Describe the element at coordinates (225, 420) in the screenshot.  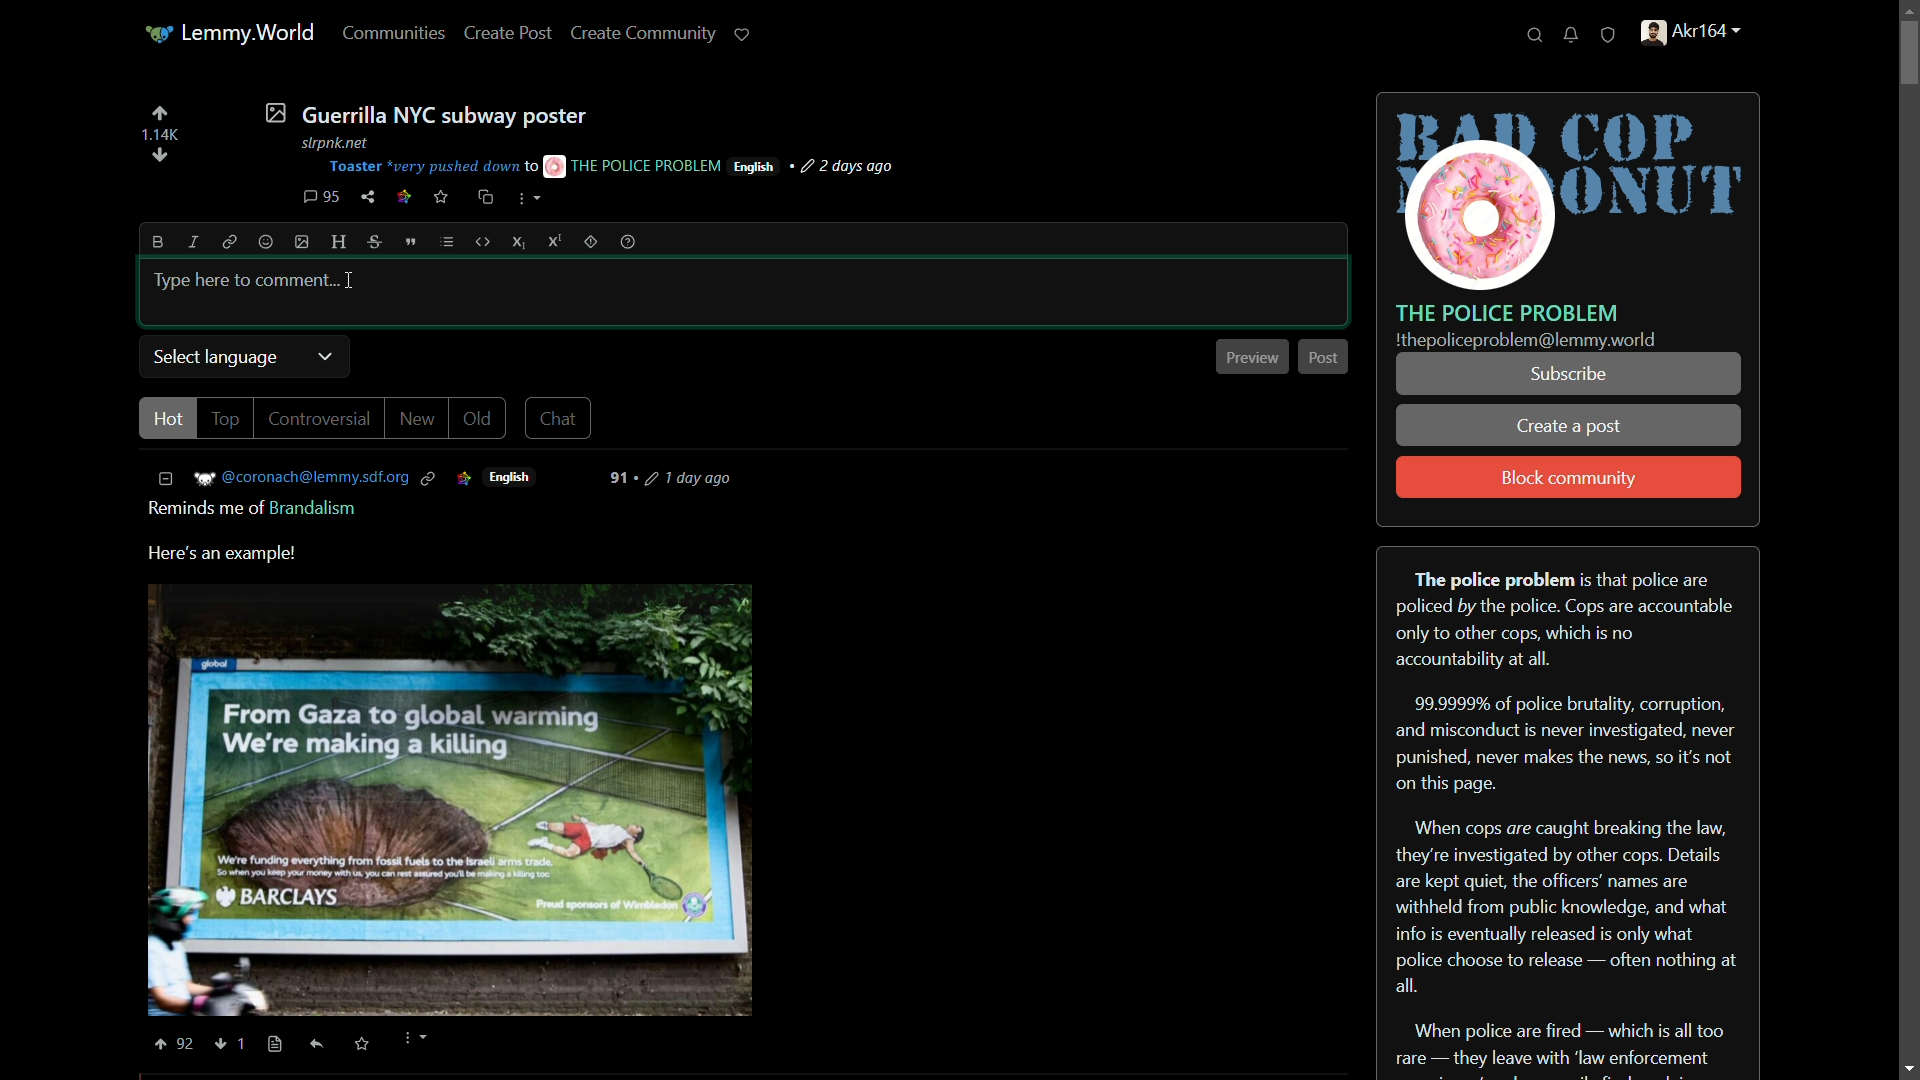
I see `top` at that location.